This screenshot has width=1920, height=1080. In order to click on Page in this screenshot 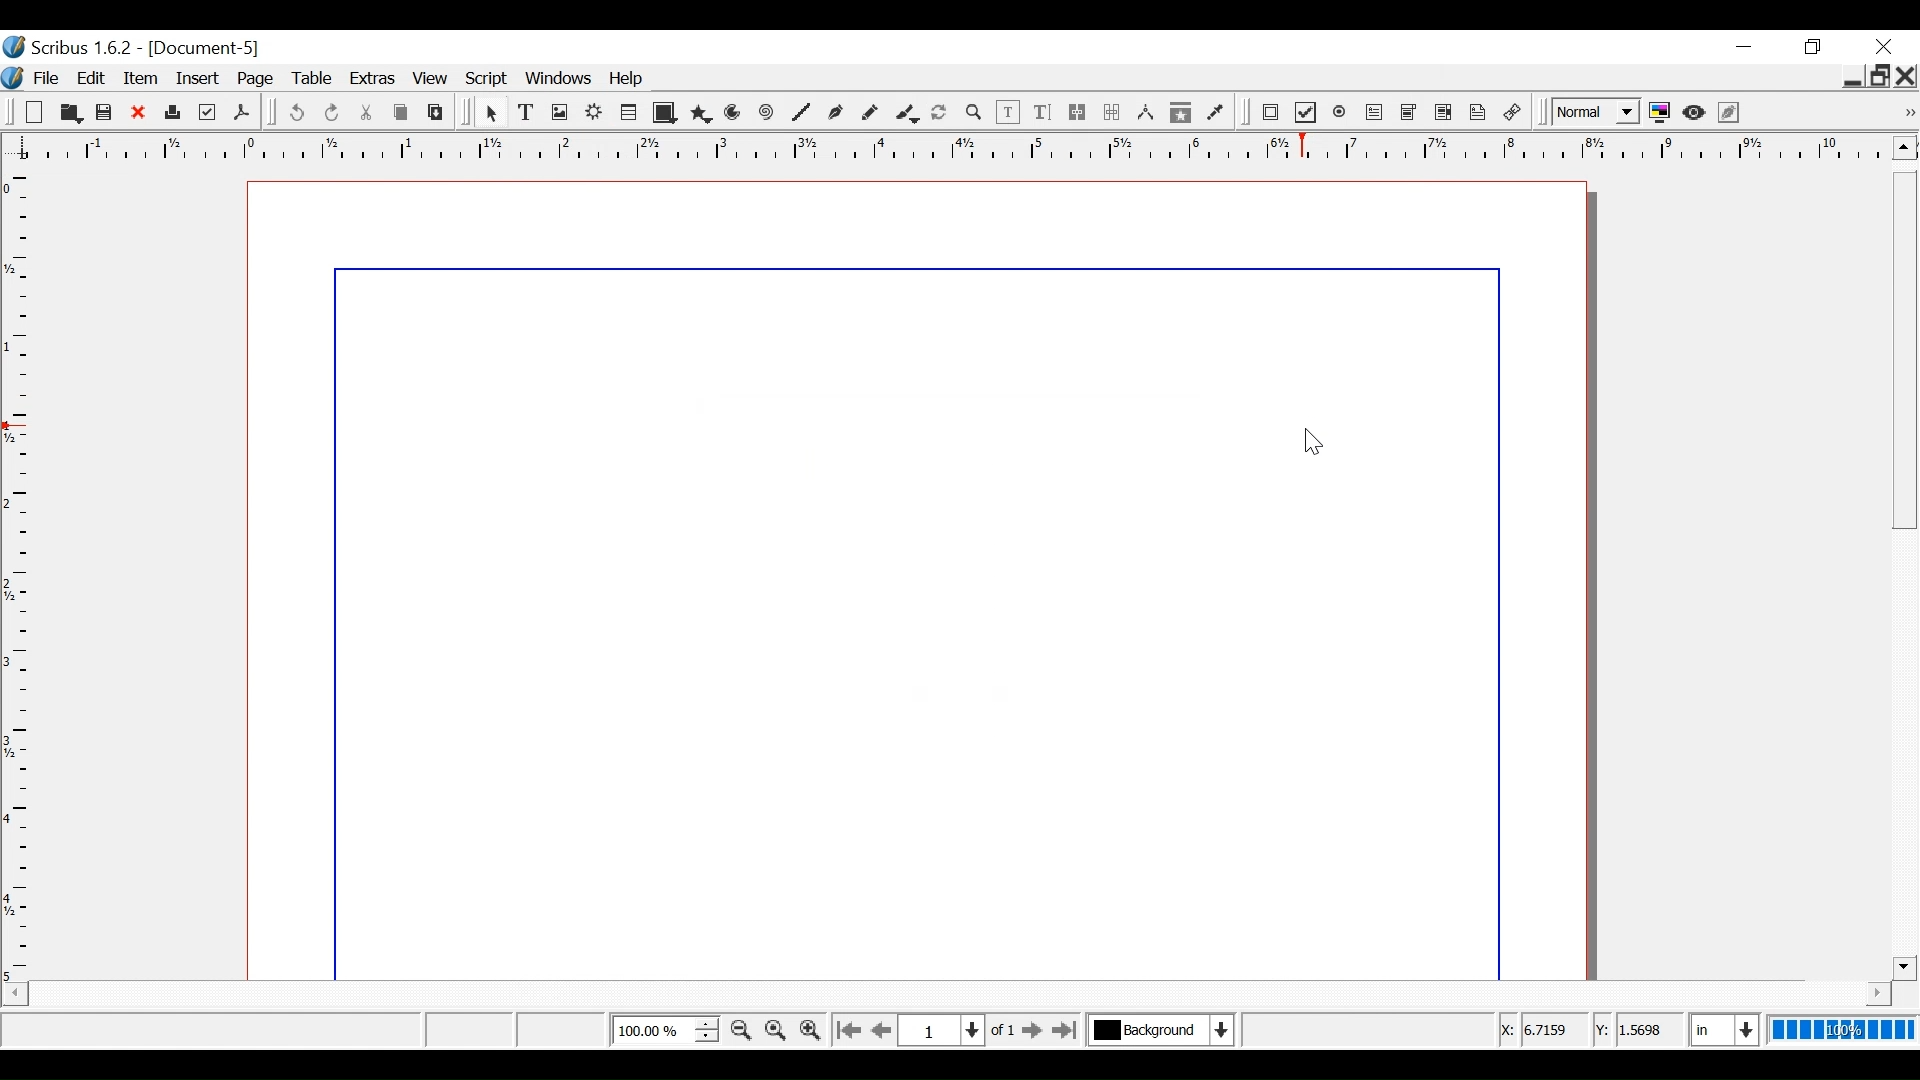, I will do `click(260, 79)`.